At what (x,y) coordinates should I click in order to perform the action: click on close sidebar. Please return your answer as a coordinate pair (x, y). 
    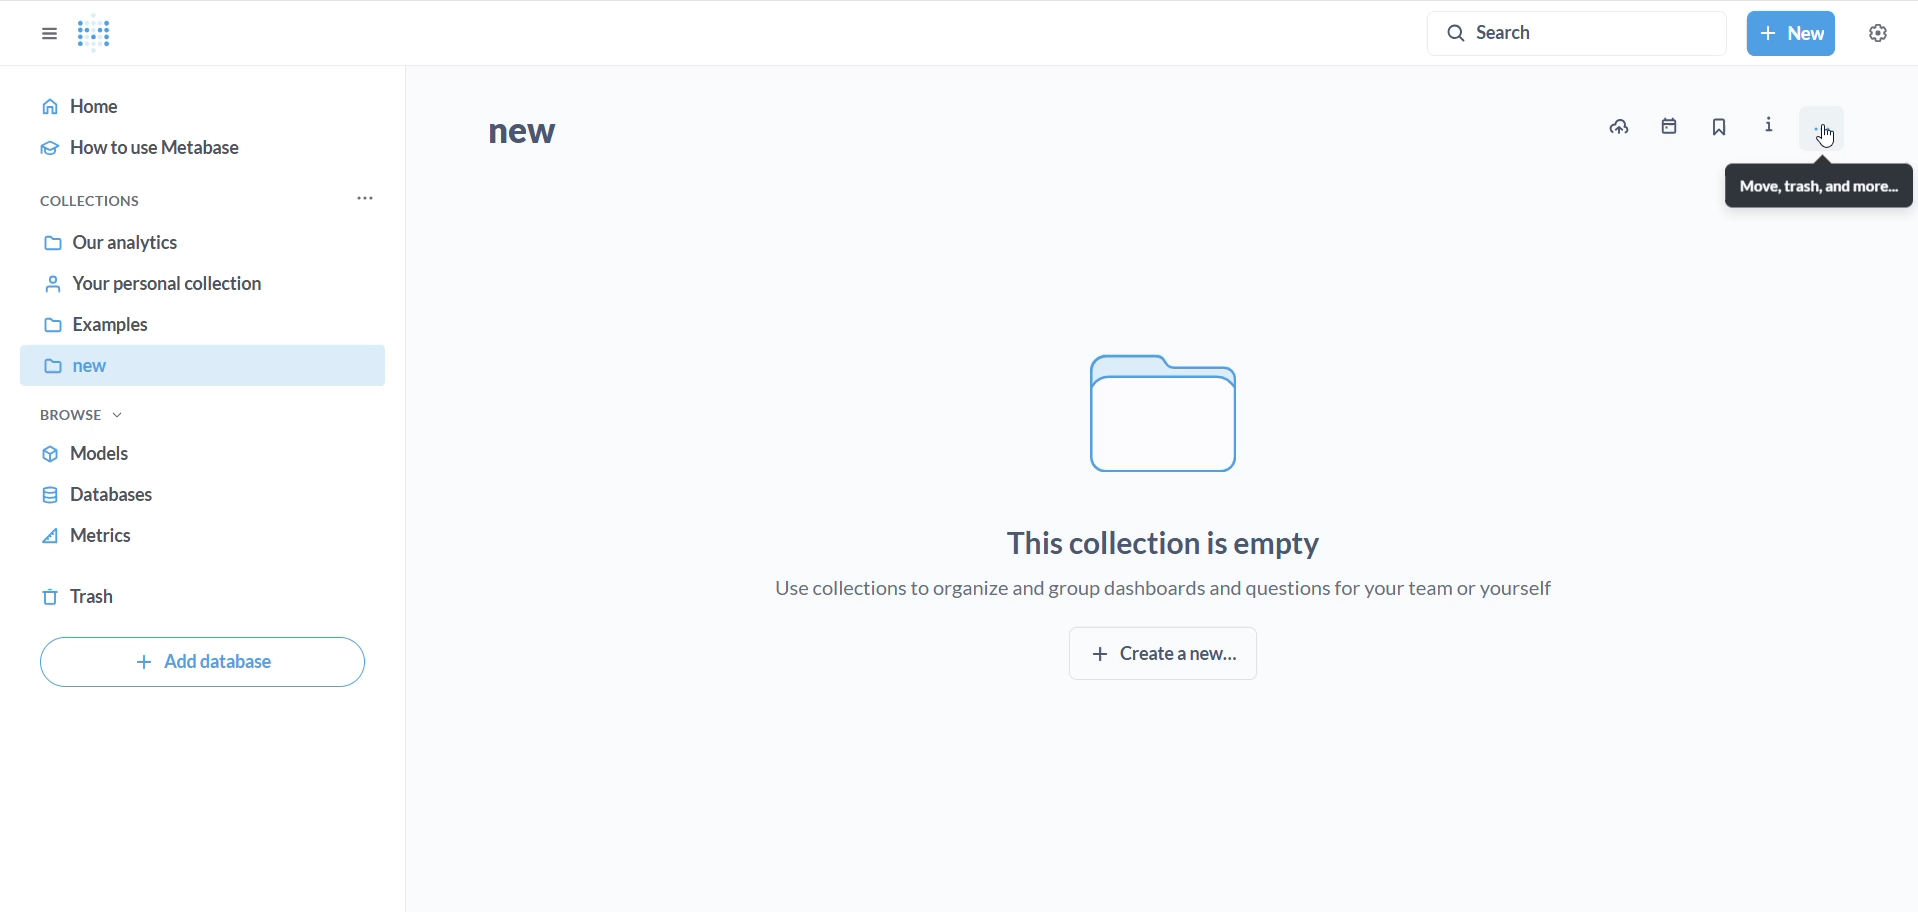
    Looking at the image, I should click on (41, 34).